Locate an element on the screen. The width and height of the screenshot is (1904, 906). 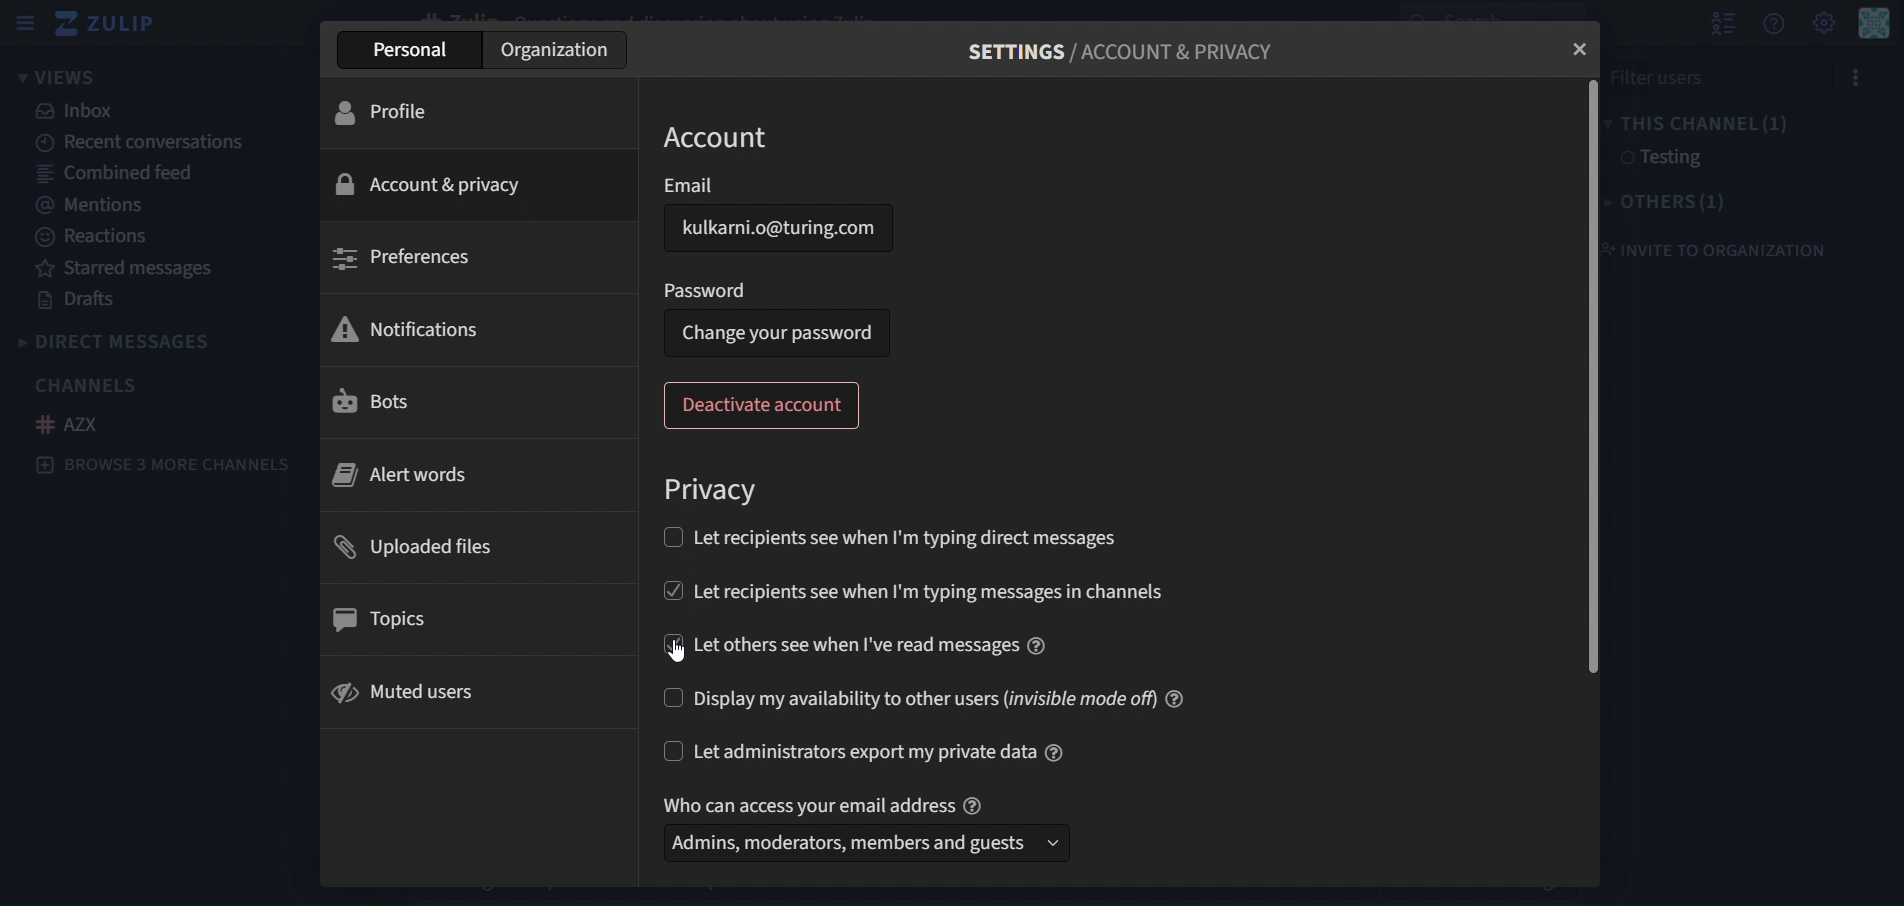
check box is located at coordinates (674, 751).